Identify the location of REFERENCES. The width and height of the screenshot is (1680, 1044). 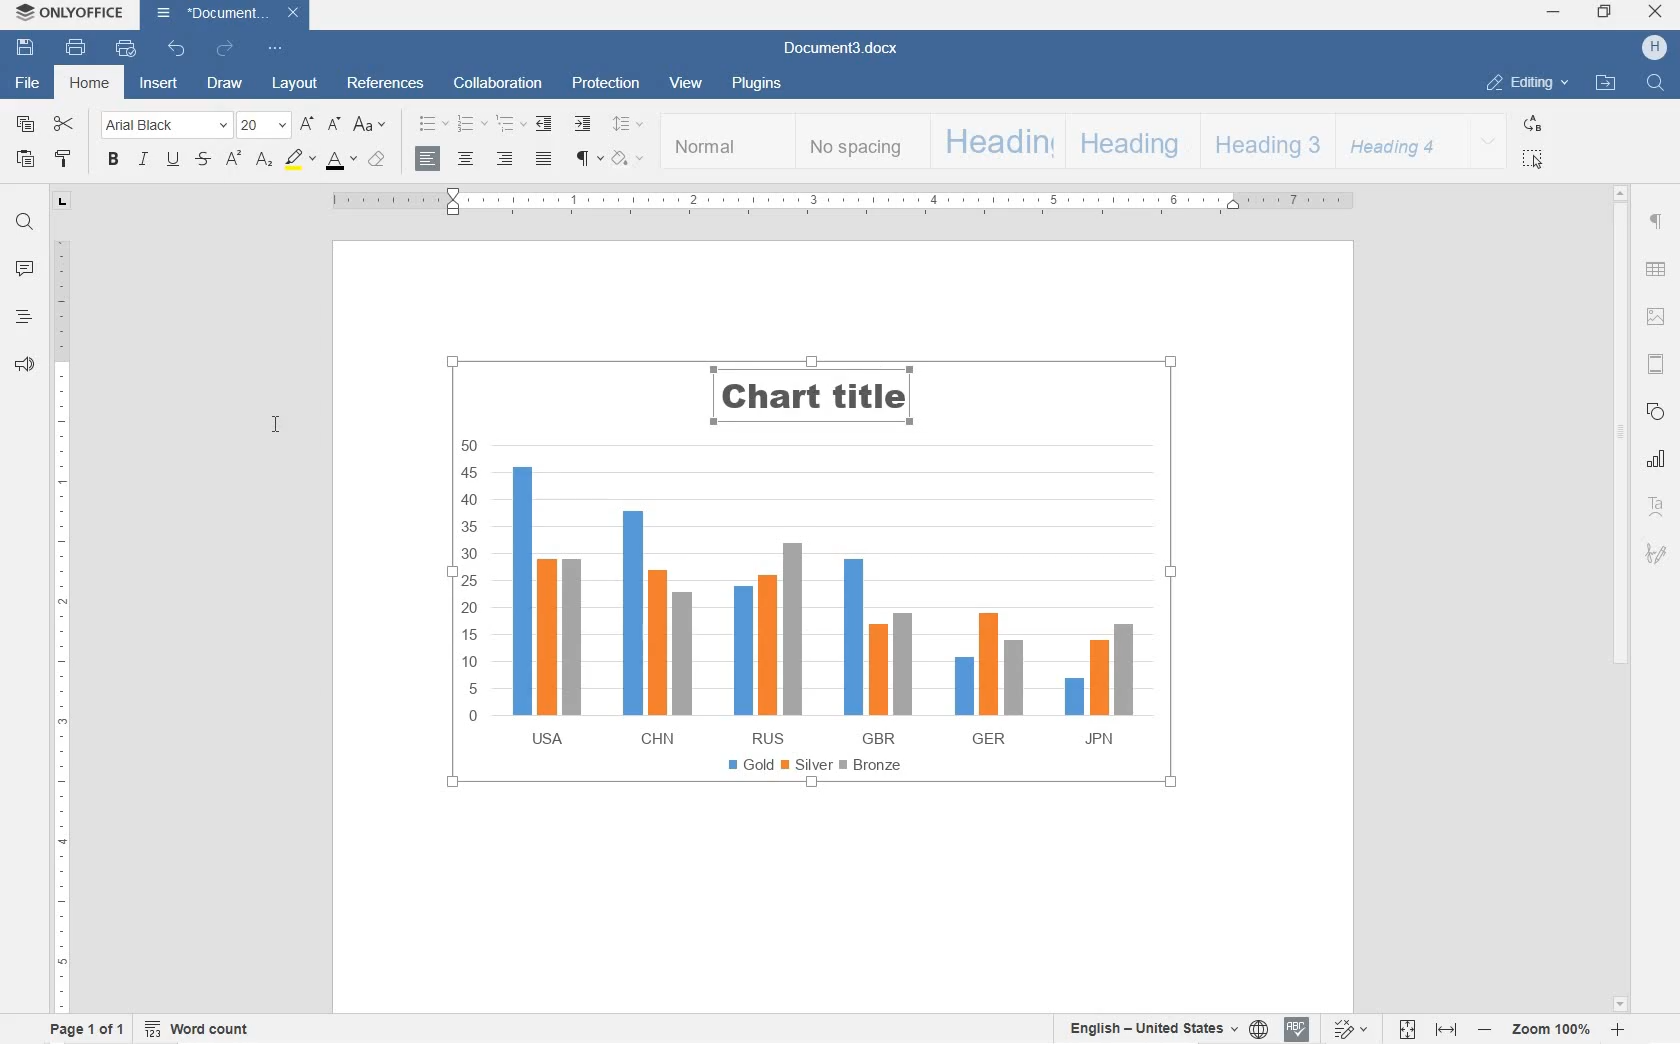
(386, 81).